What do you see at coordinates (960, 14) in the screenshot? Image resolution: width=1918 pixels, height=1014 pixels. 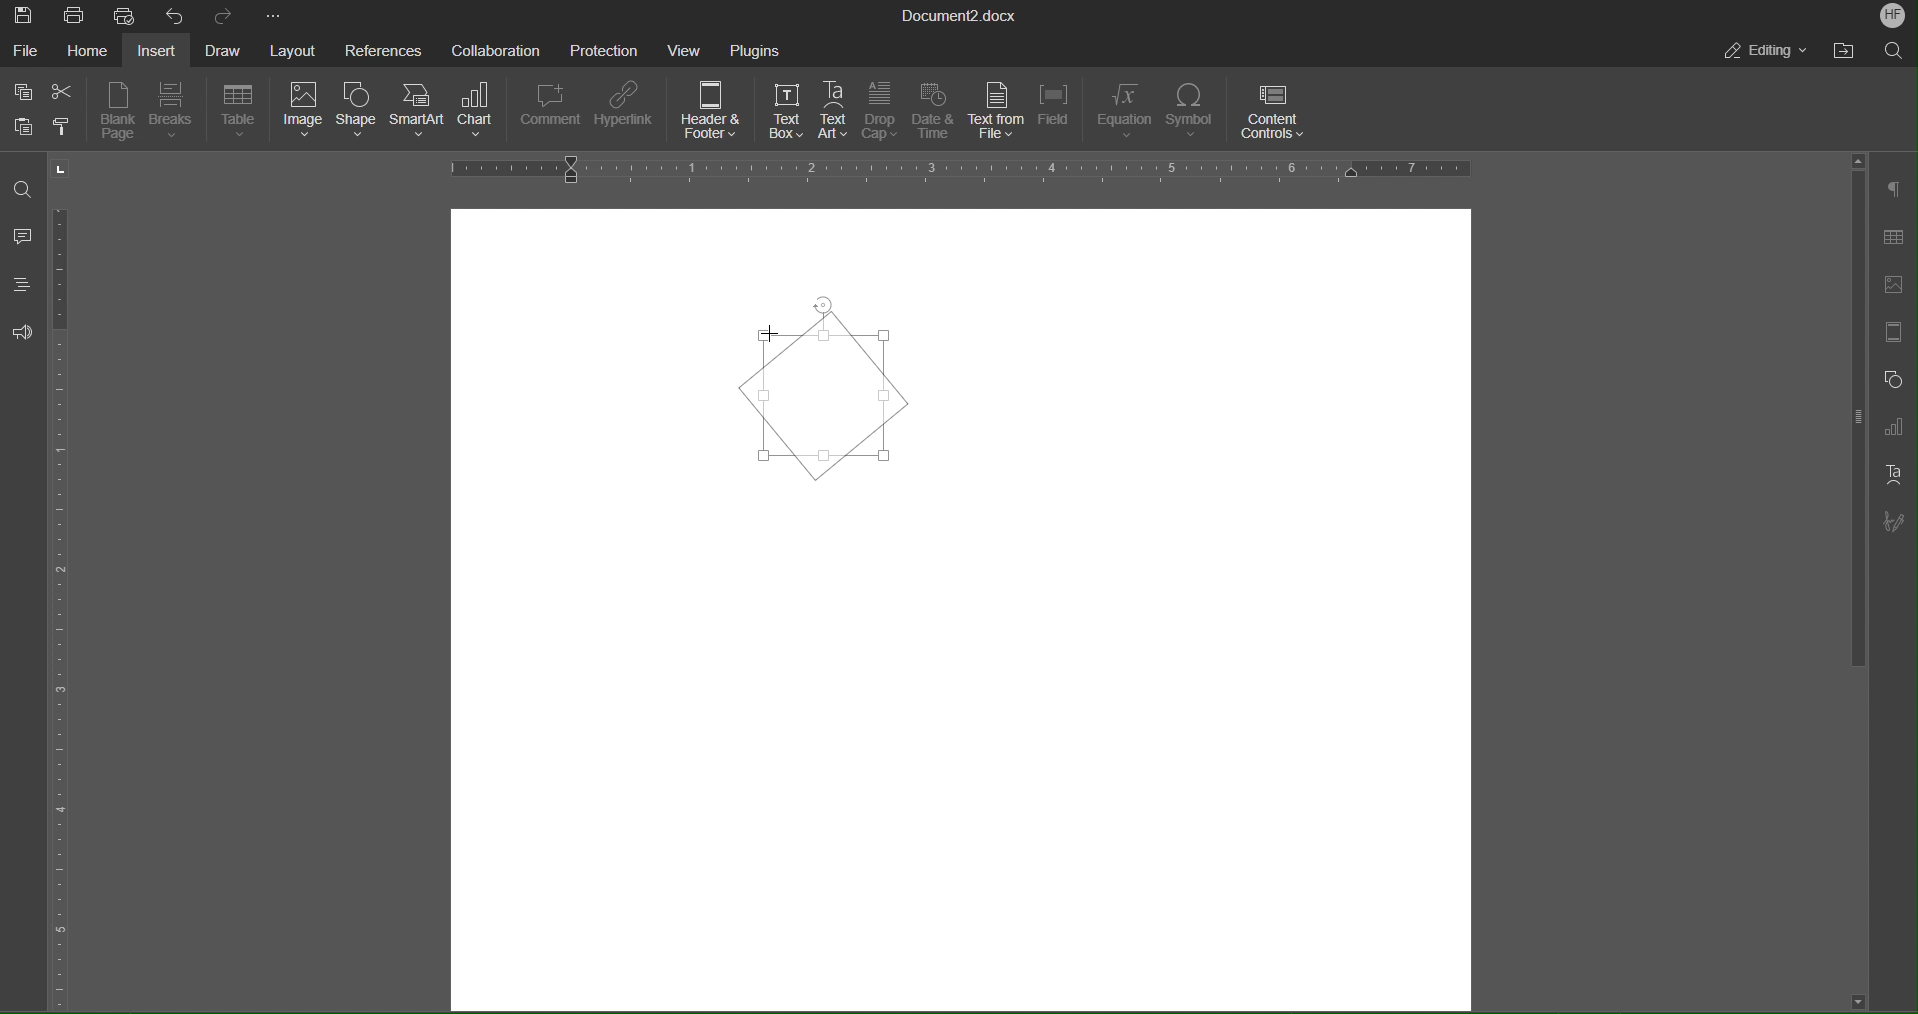 I see `Document Title` at bounding box center [960, 14].